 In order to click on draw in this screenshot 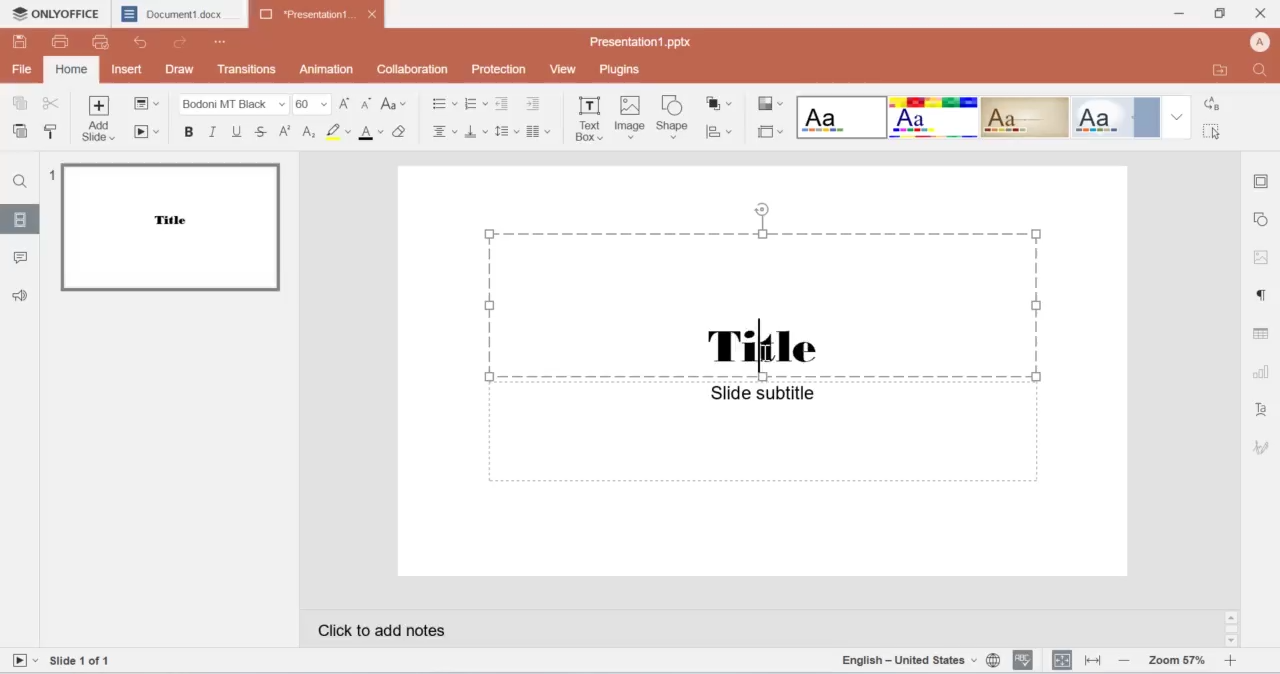, I will do `click(181, 68)`.